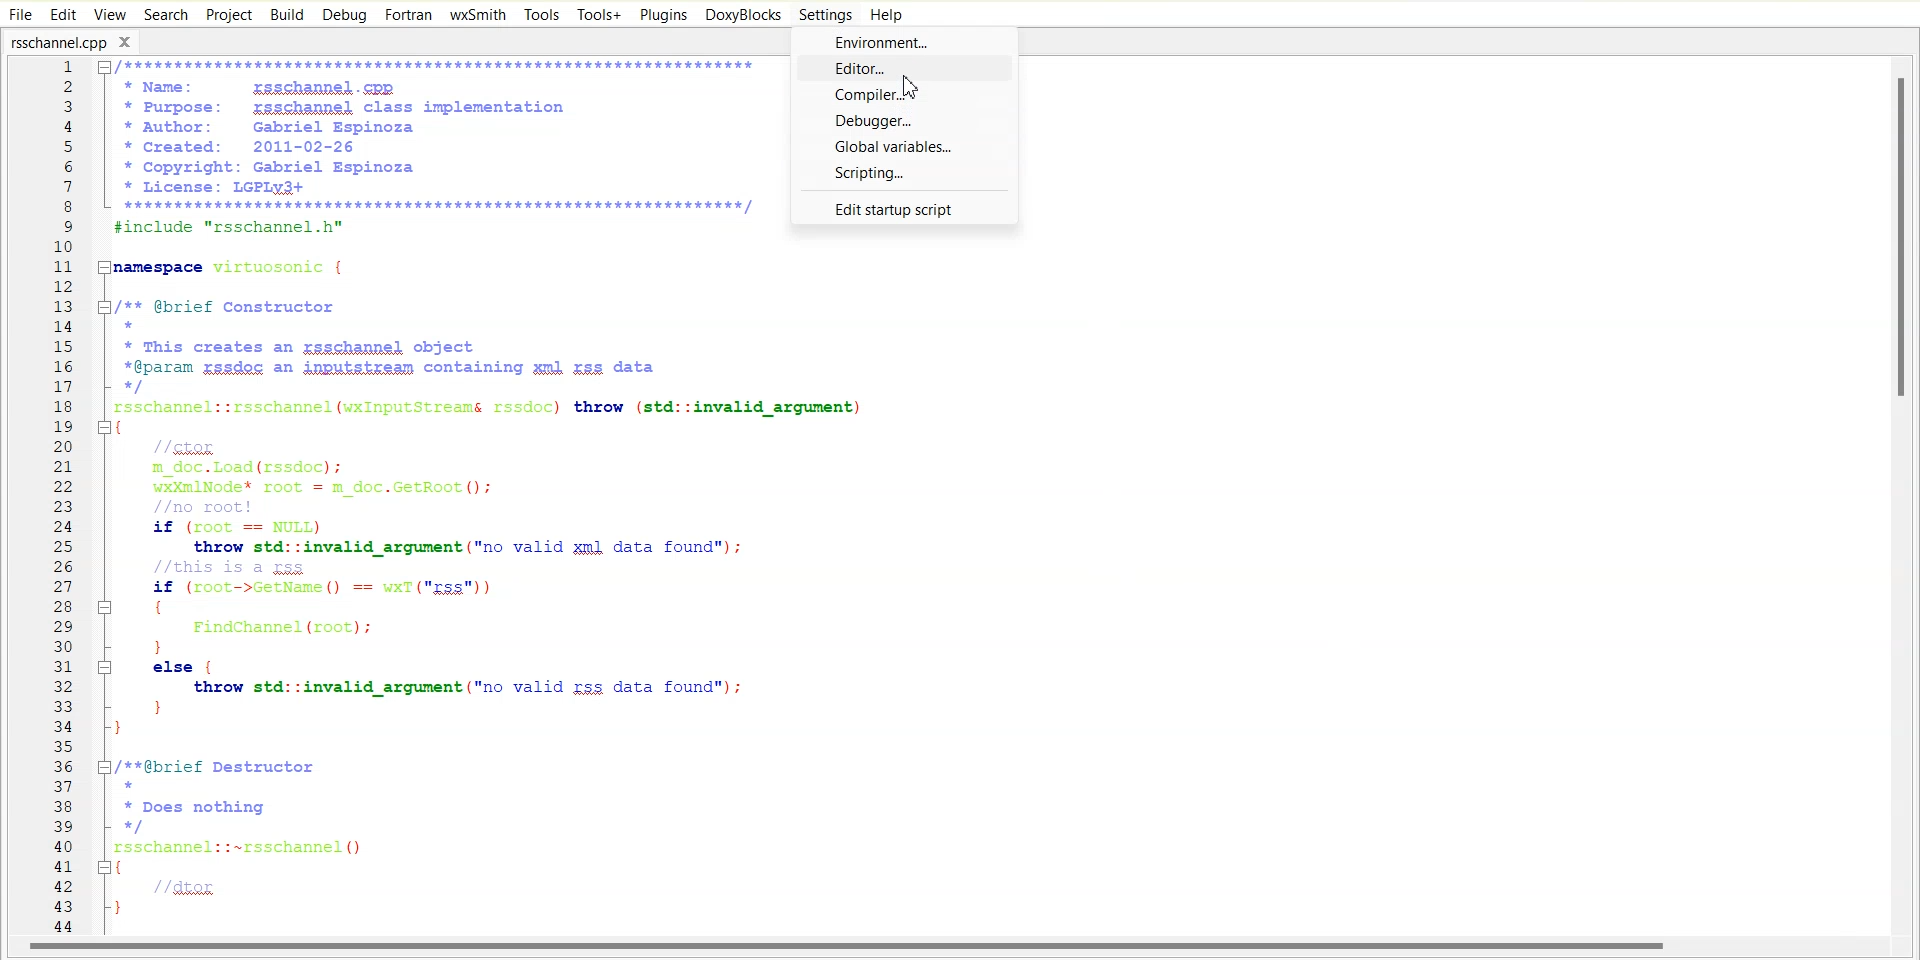 Image resolution: width=1920 pixels, height=960 pixels. Describe the element at coordinates (904, 173) in the screenshot. I see `Scripting` at that location.